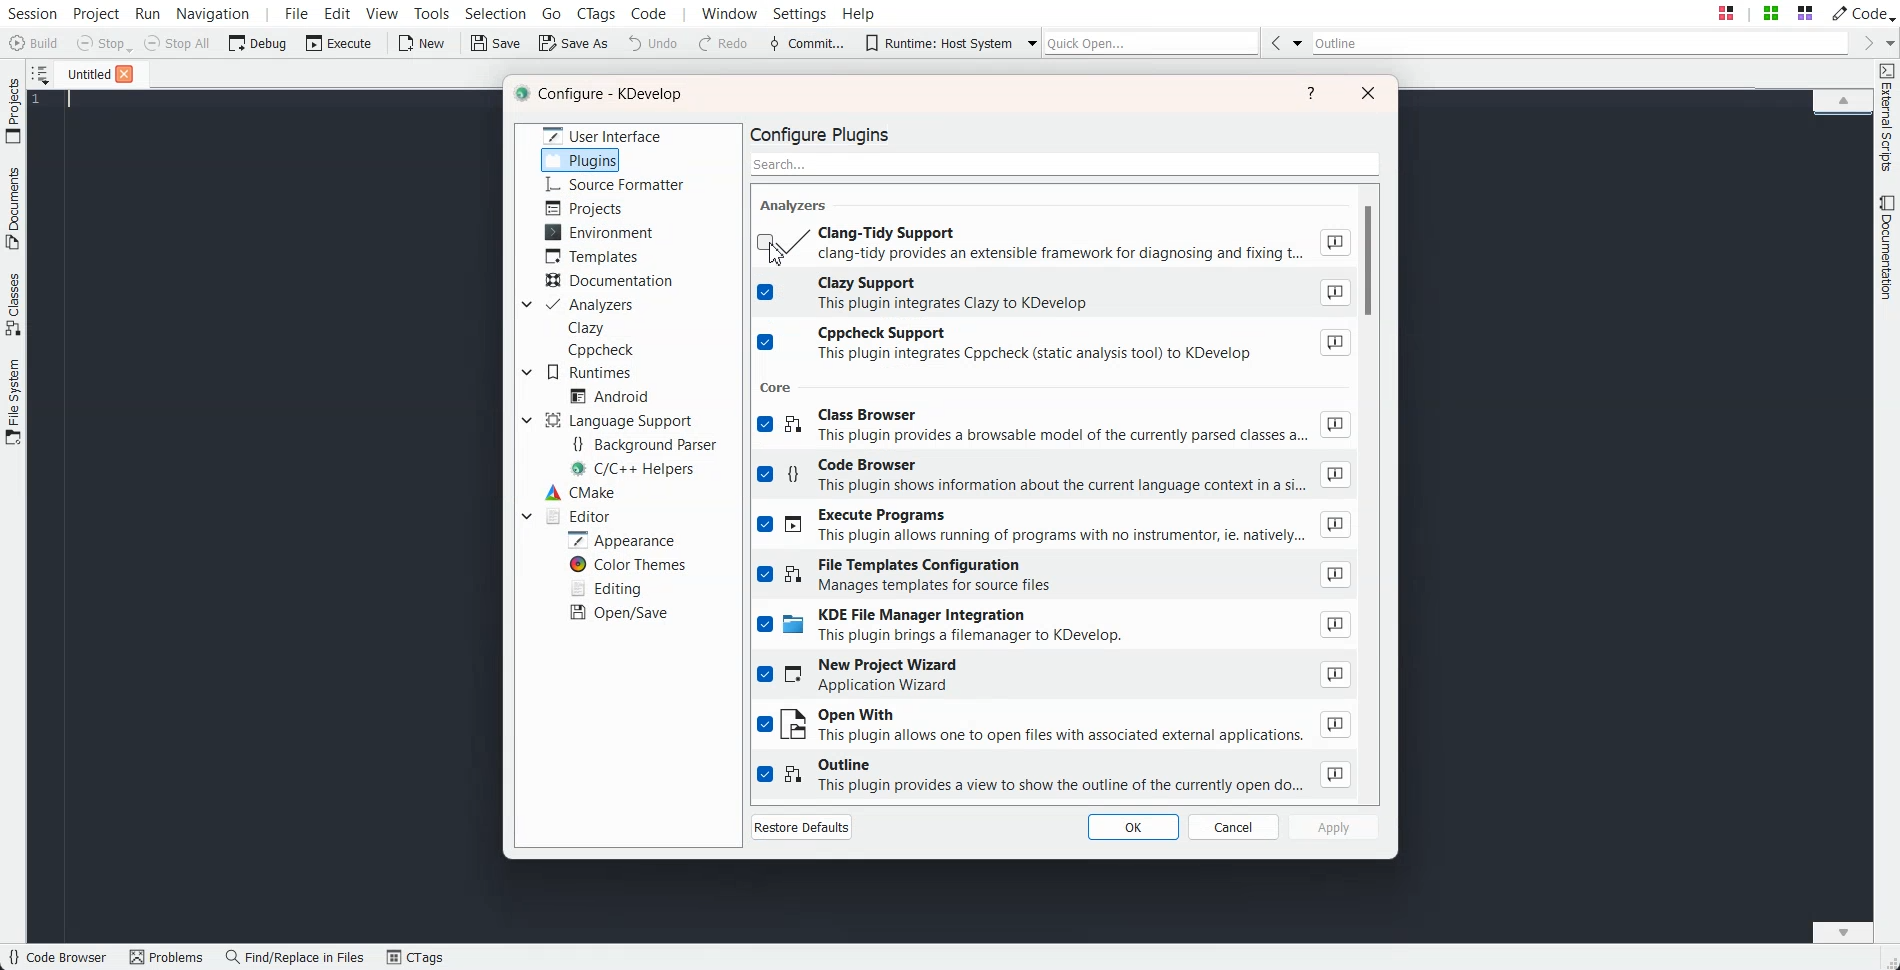 Image resolution: width=1900 pixels, height=970 pixels. I want to click on Save As, so click(573, 42).